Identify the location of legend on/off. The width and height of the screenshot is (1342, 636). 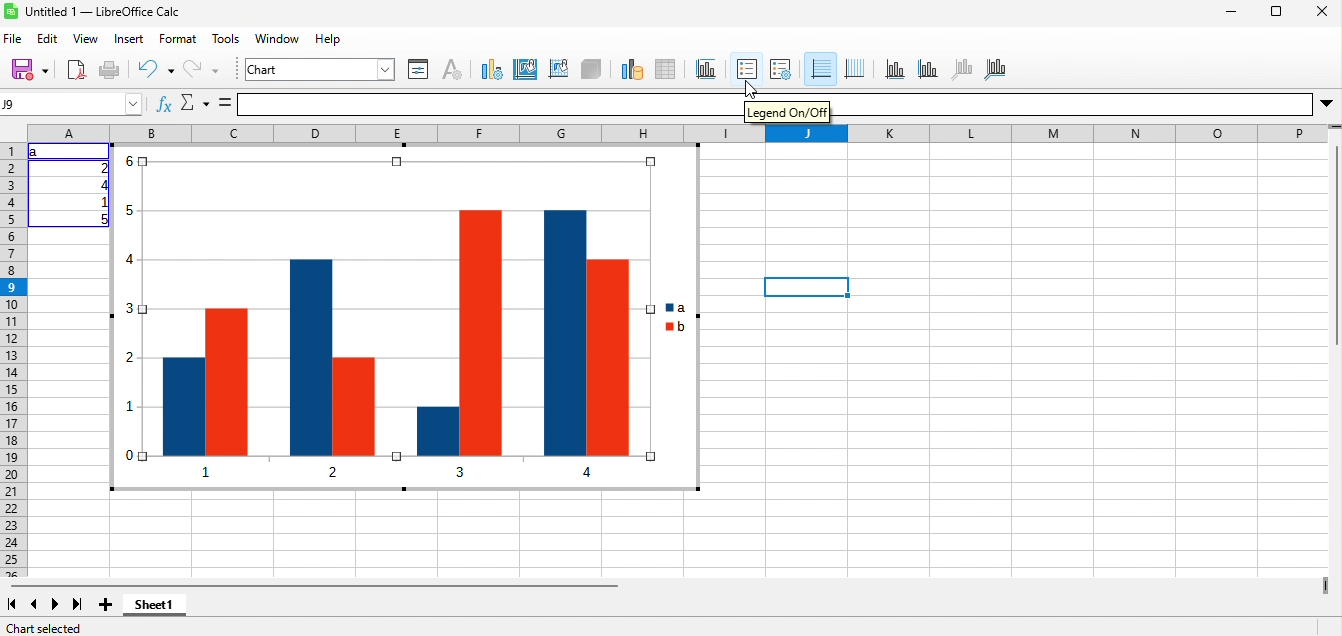
(747, 70).